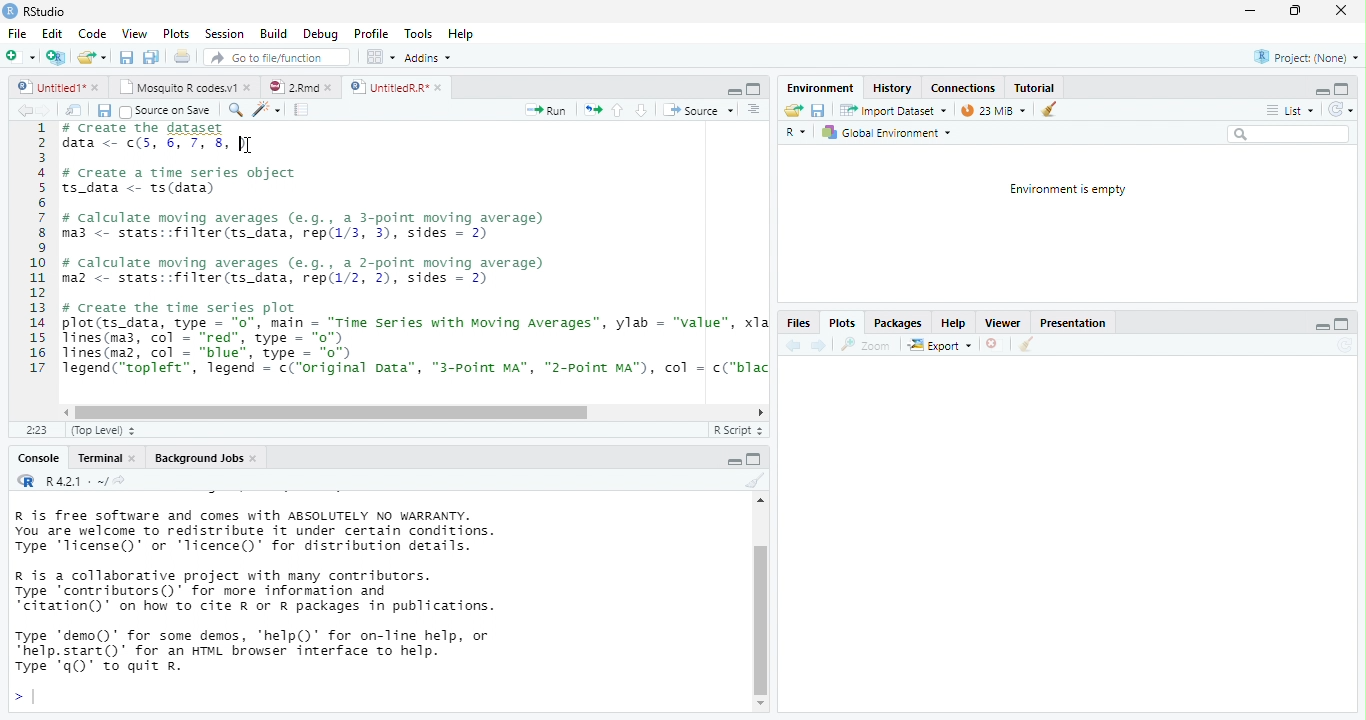  What do you see at coordinates (151, 57) in the screenshot?
I see `print current file` at bounding box center [151, 57].